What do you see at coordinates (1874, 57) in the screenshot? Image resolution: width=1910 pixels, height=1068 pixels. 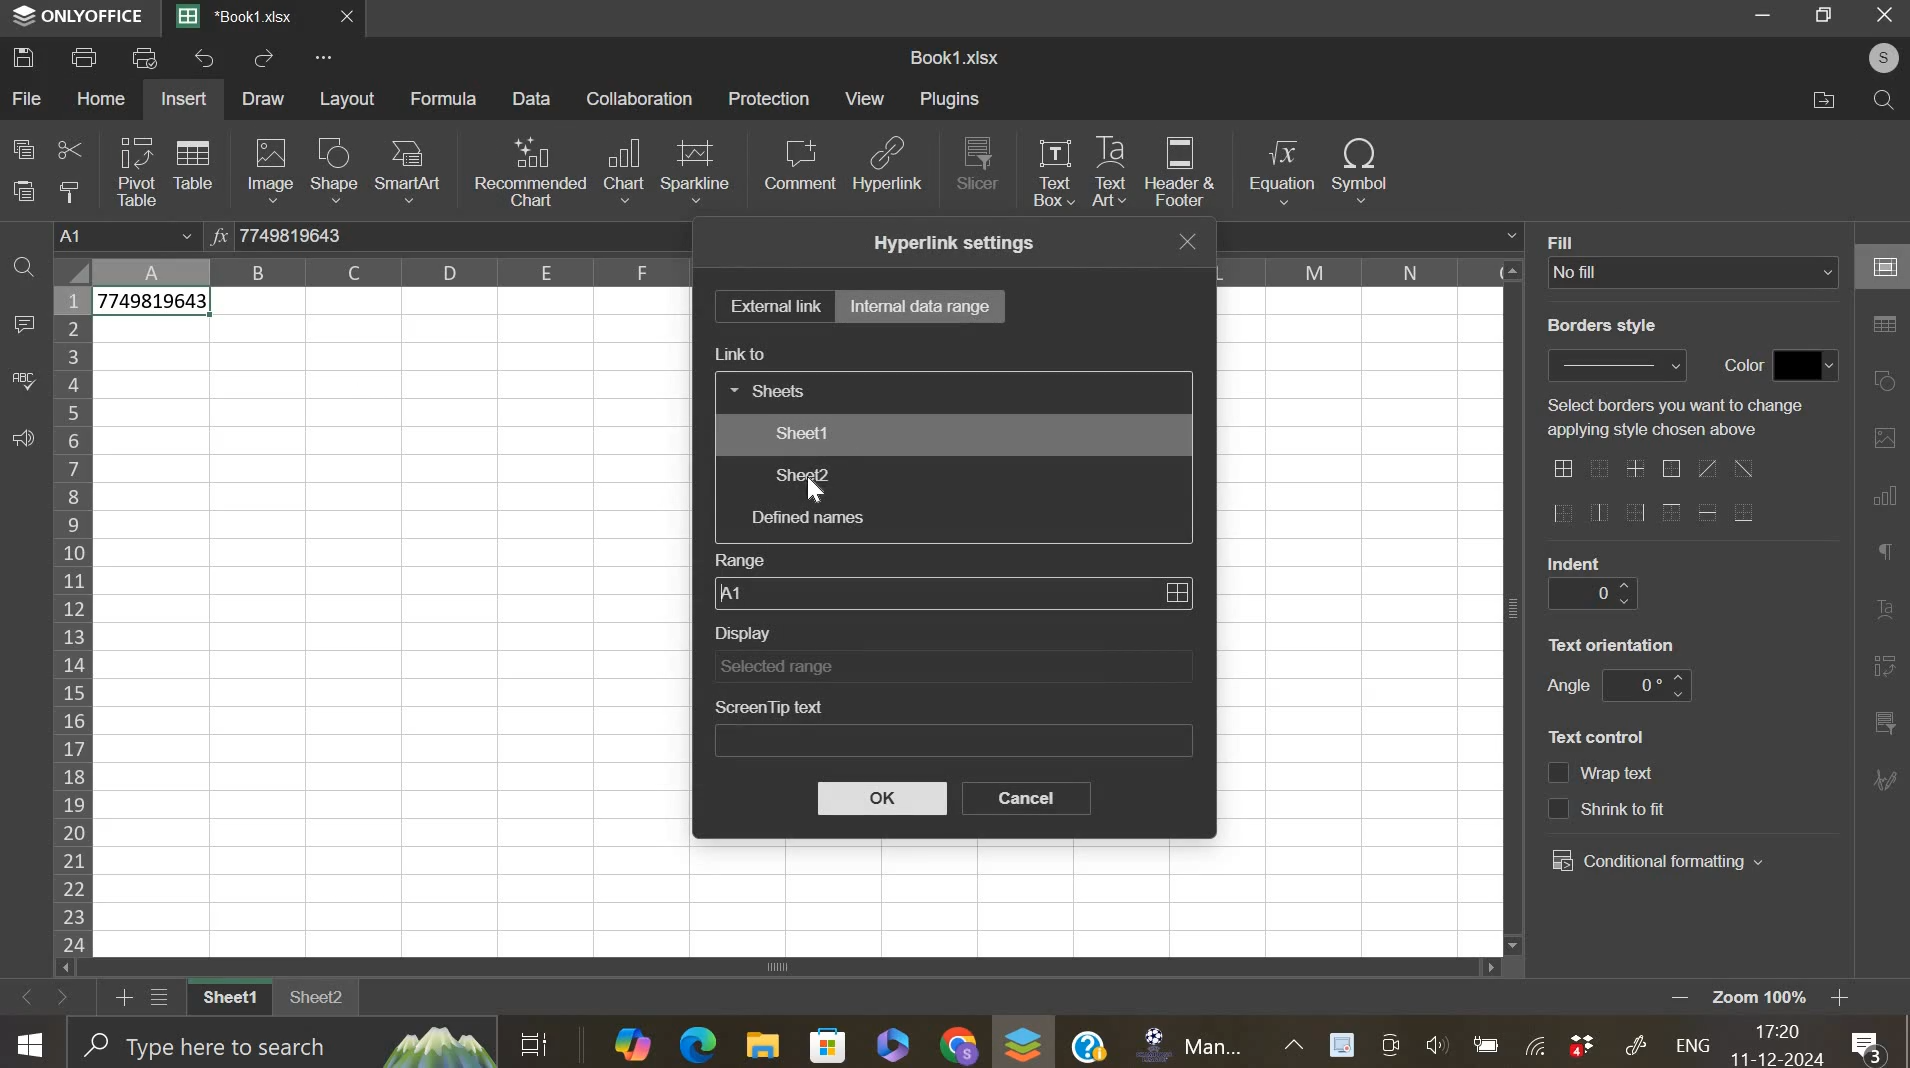 I see `user` at bounding box center [1874, 57].